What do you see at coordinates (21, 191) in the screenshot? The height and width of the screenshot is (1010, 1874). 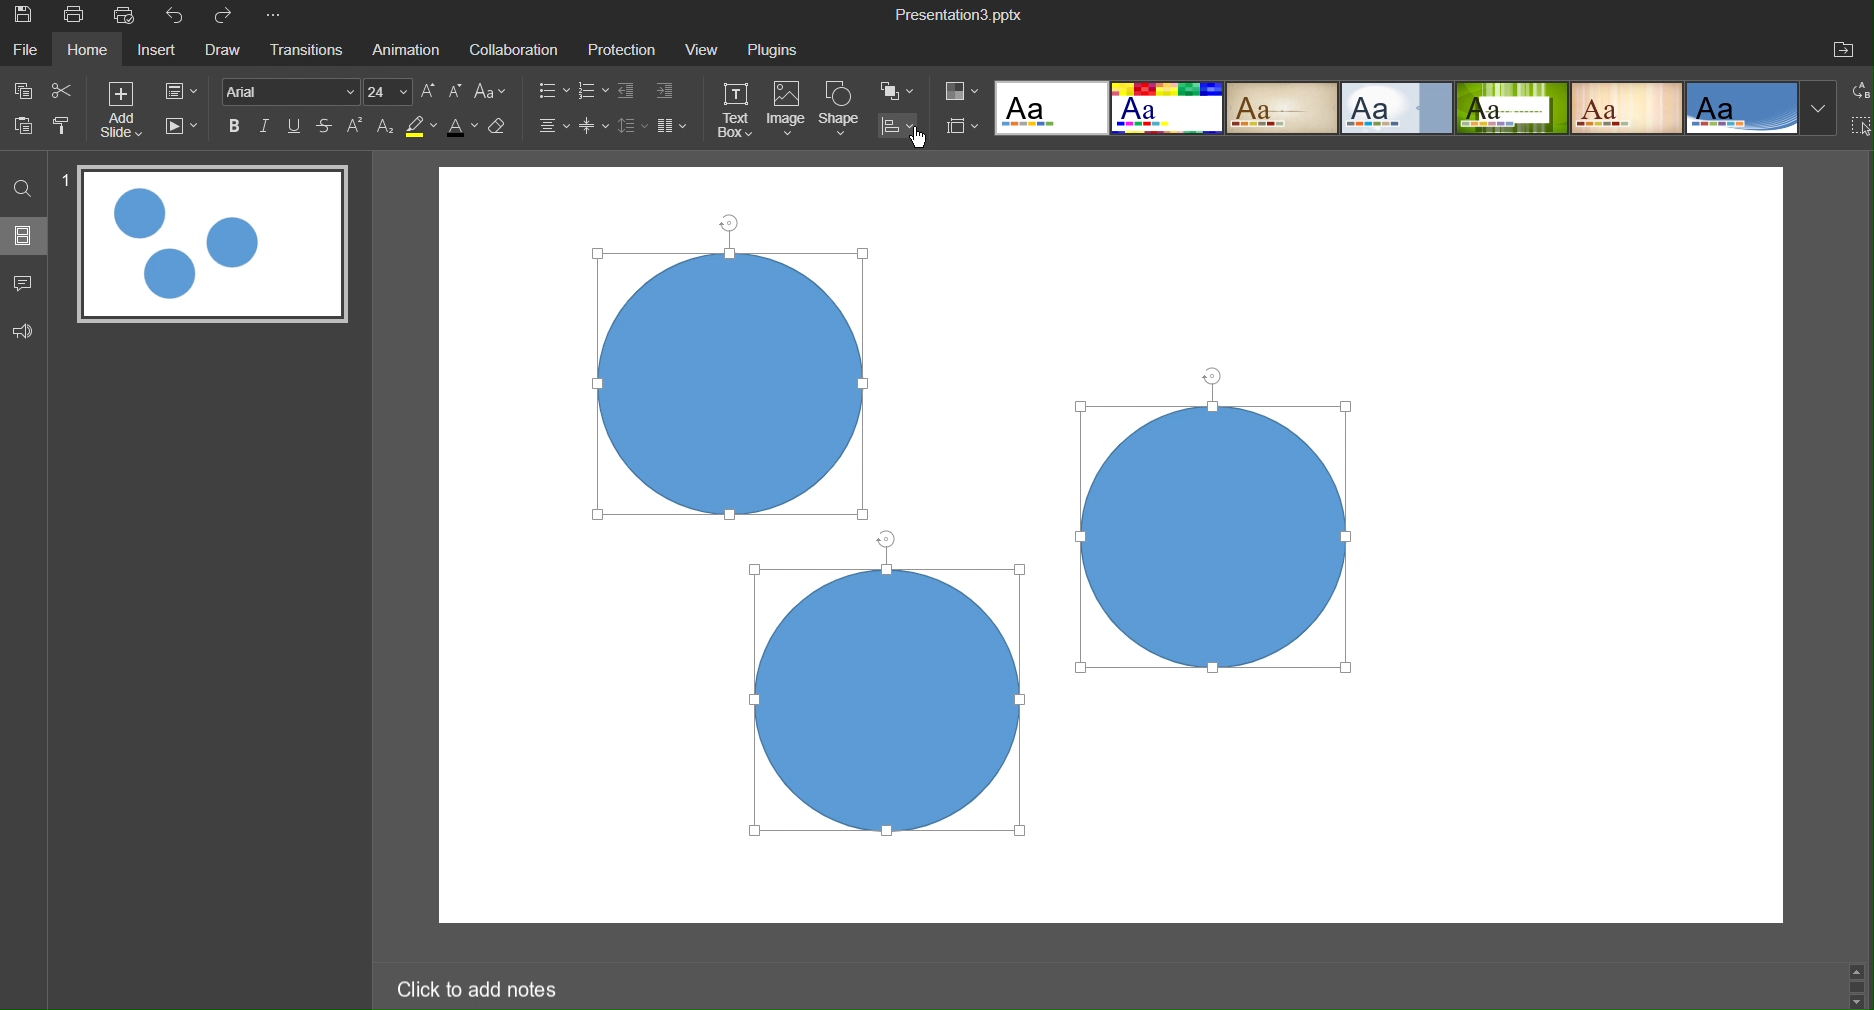 I see `Find` at bounding box center [21, 191].